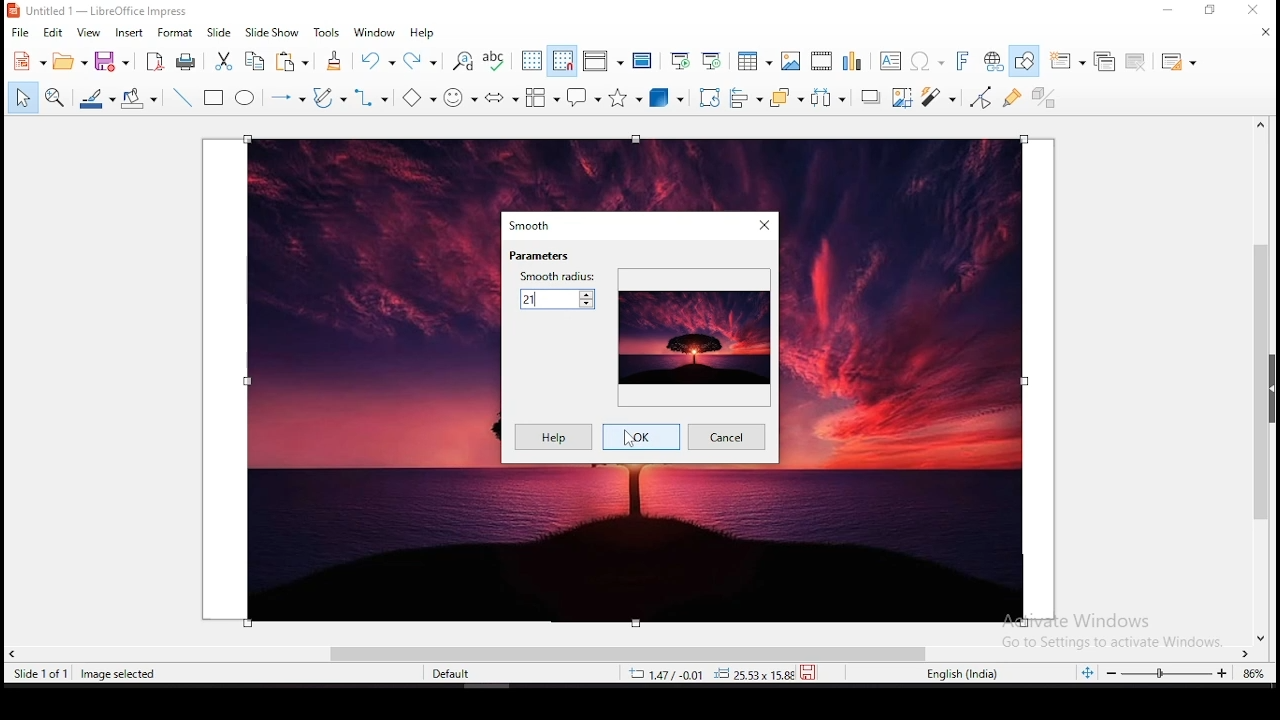  Describe the element at coordinates (377, 32) in the screenshot. I see `window` at that location.